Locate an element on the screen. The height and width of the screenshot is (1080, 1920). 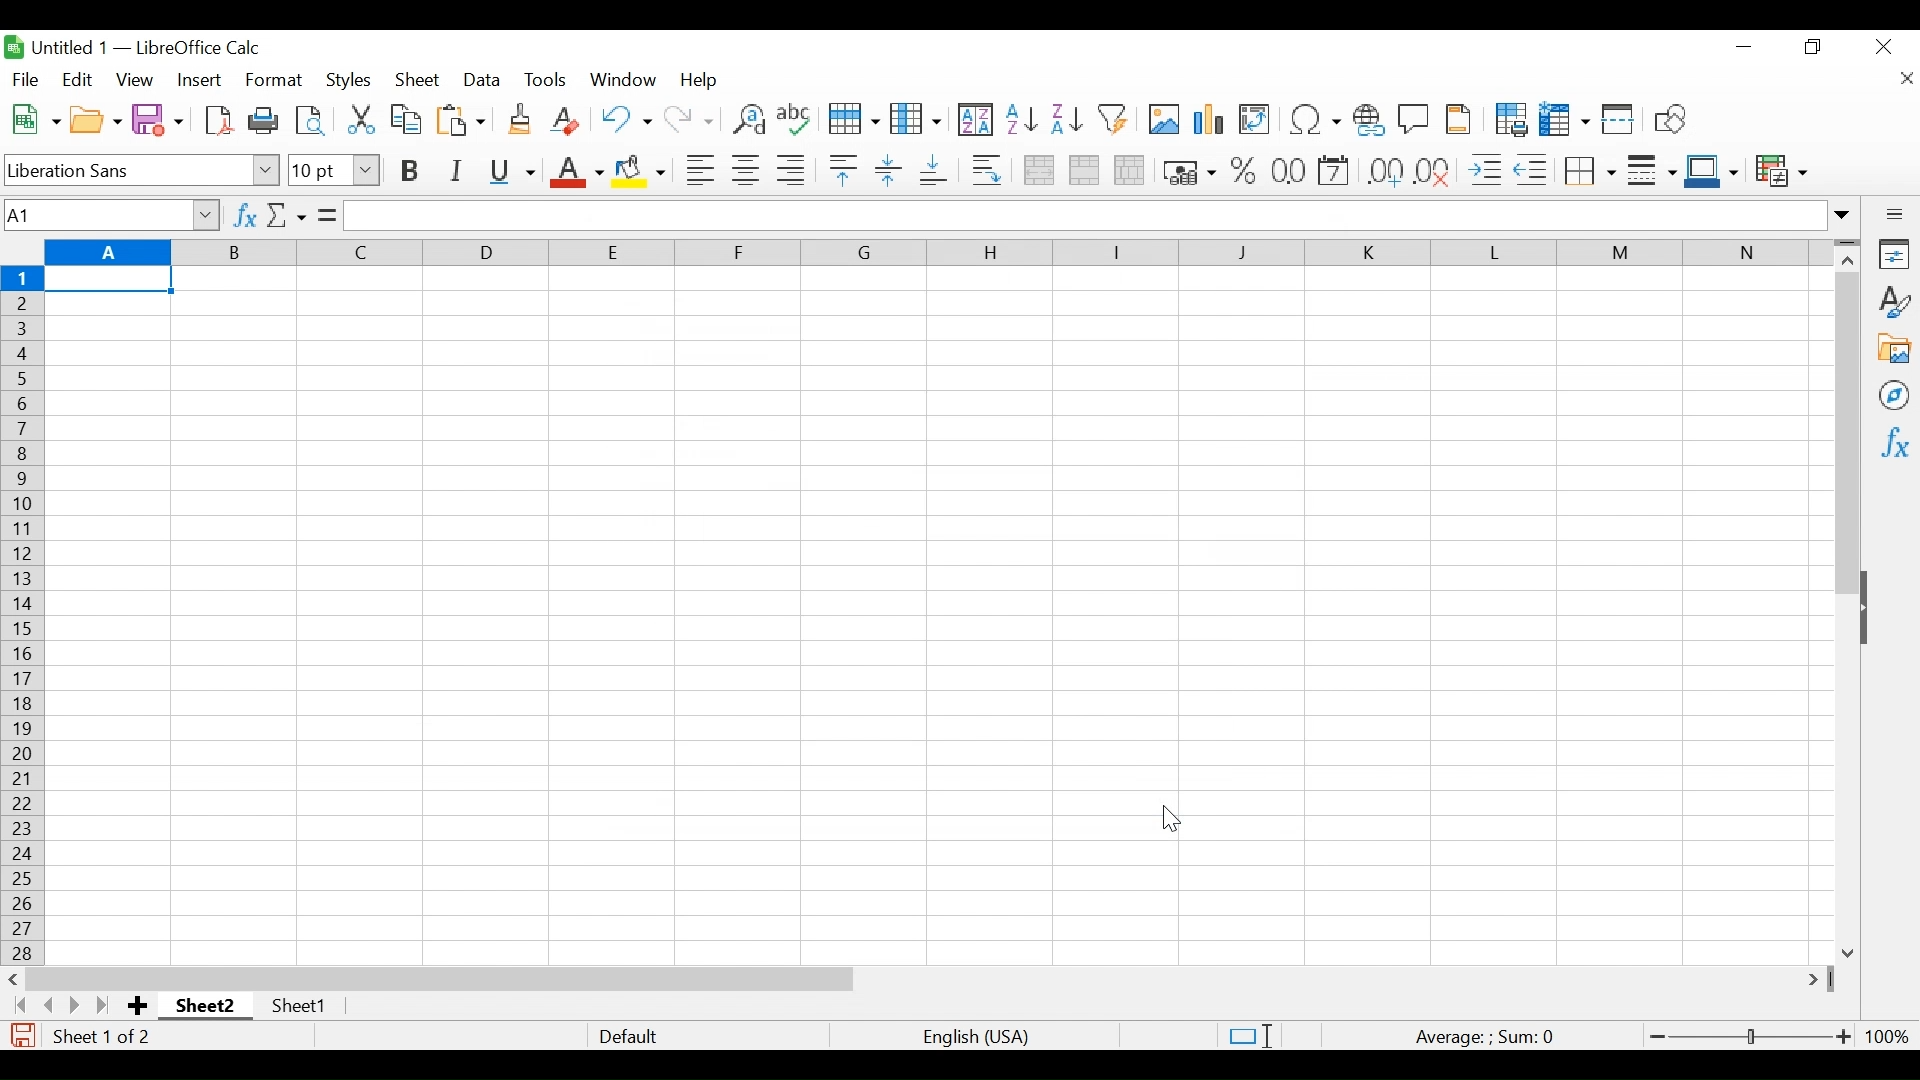
Conditional is located at coordinates (1780, 173).